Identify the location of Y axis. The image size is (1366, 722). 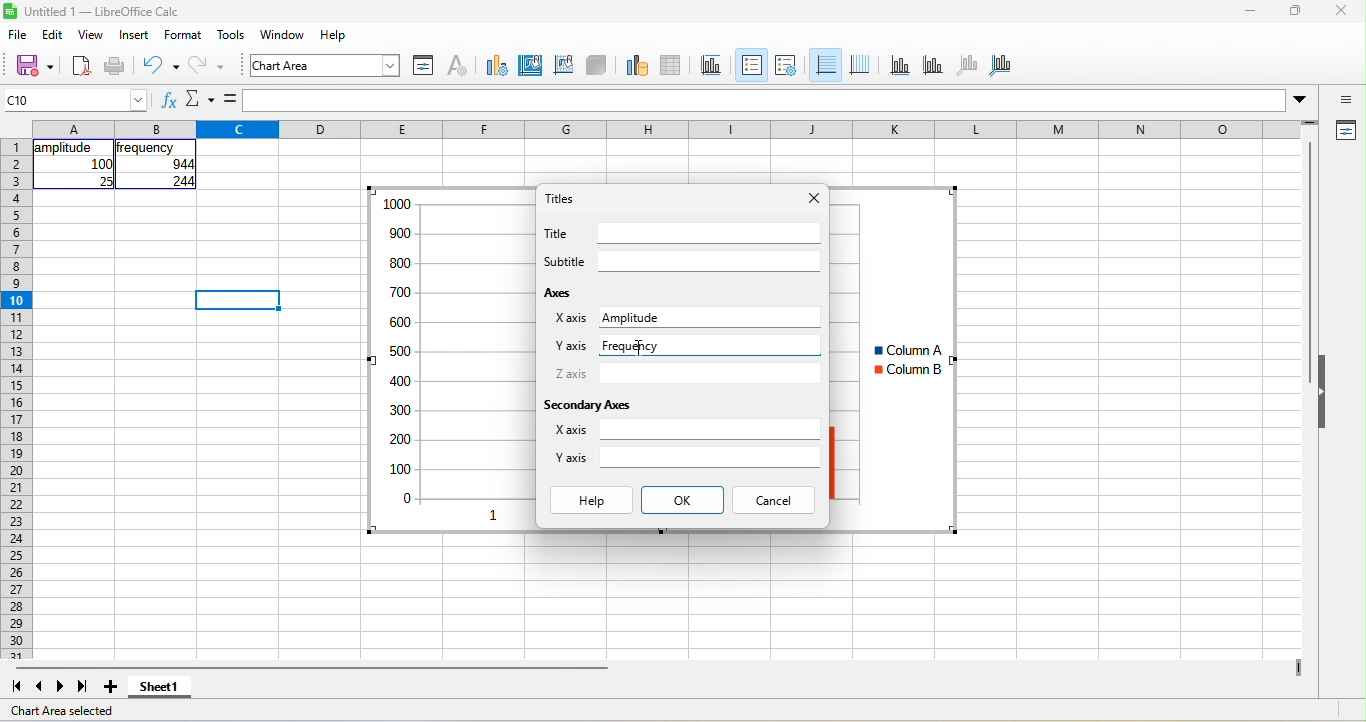
(571, 457).